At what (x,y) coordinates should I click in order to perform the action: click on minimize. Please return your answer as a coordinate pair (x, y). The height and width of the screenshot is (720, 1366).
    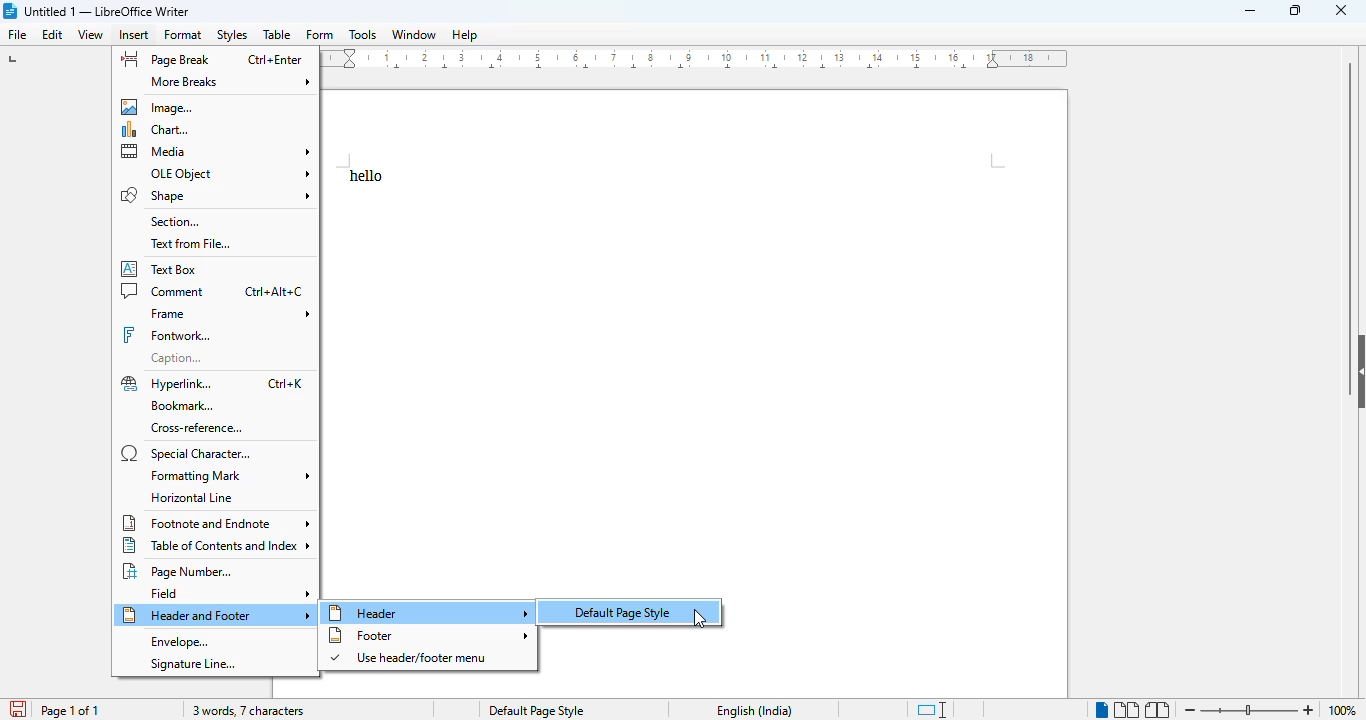
    Looking at the image, I should click on (1249, 11).